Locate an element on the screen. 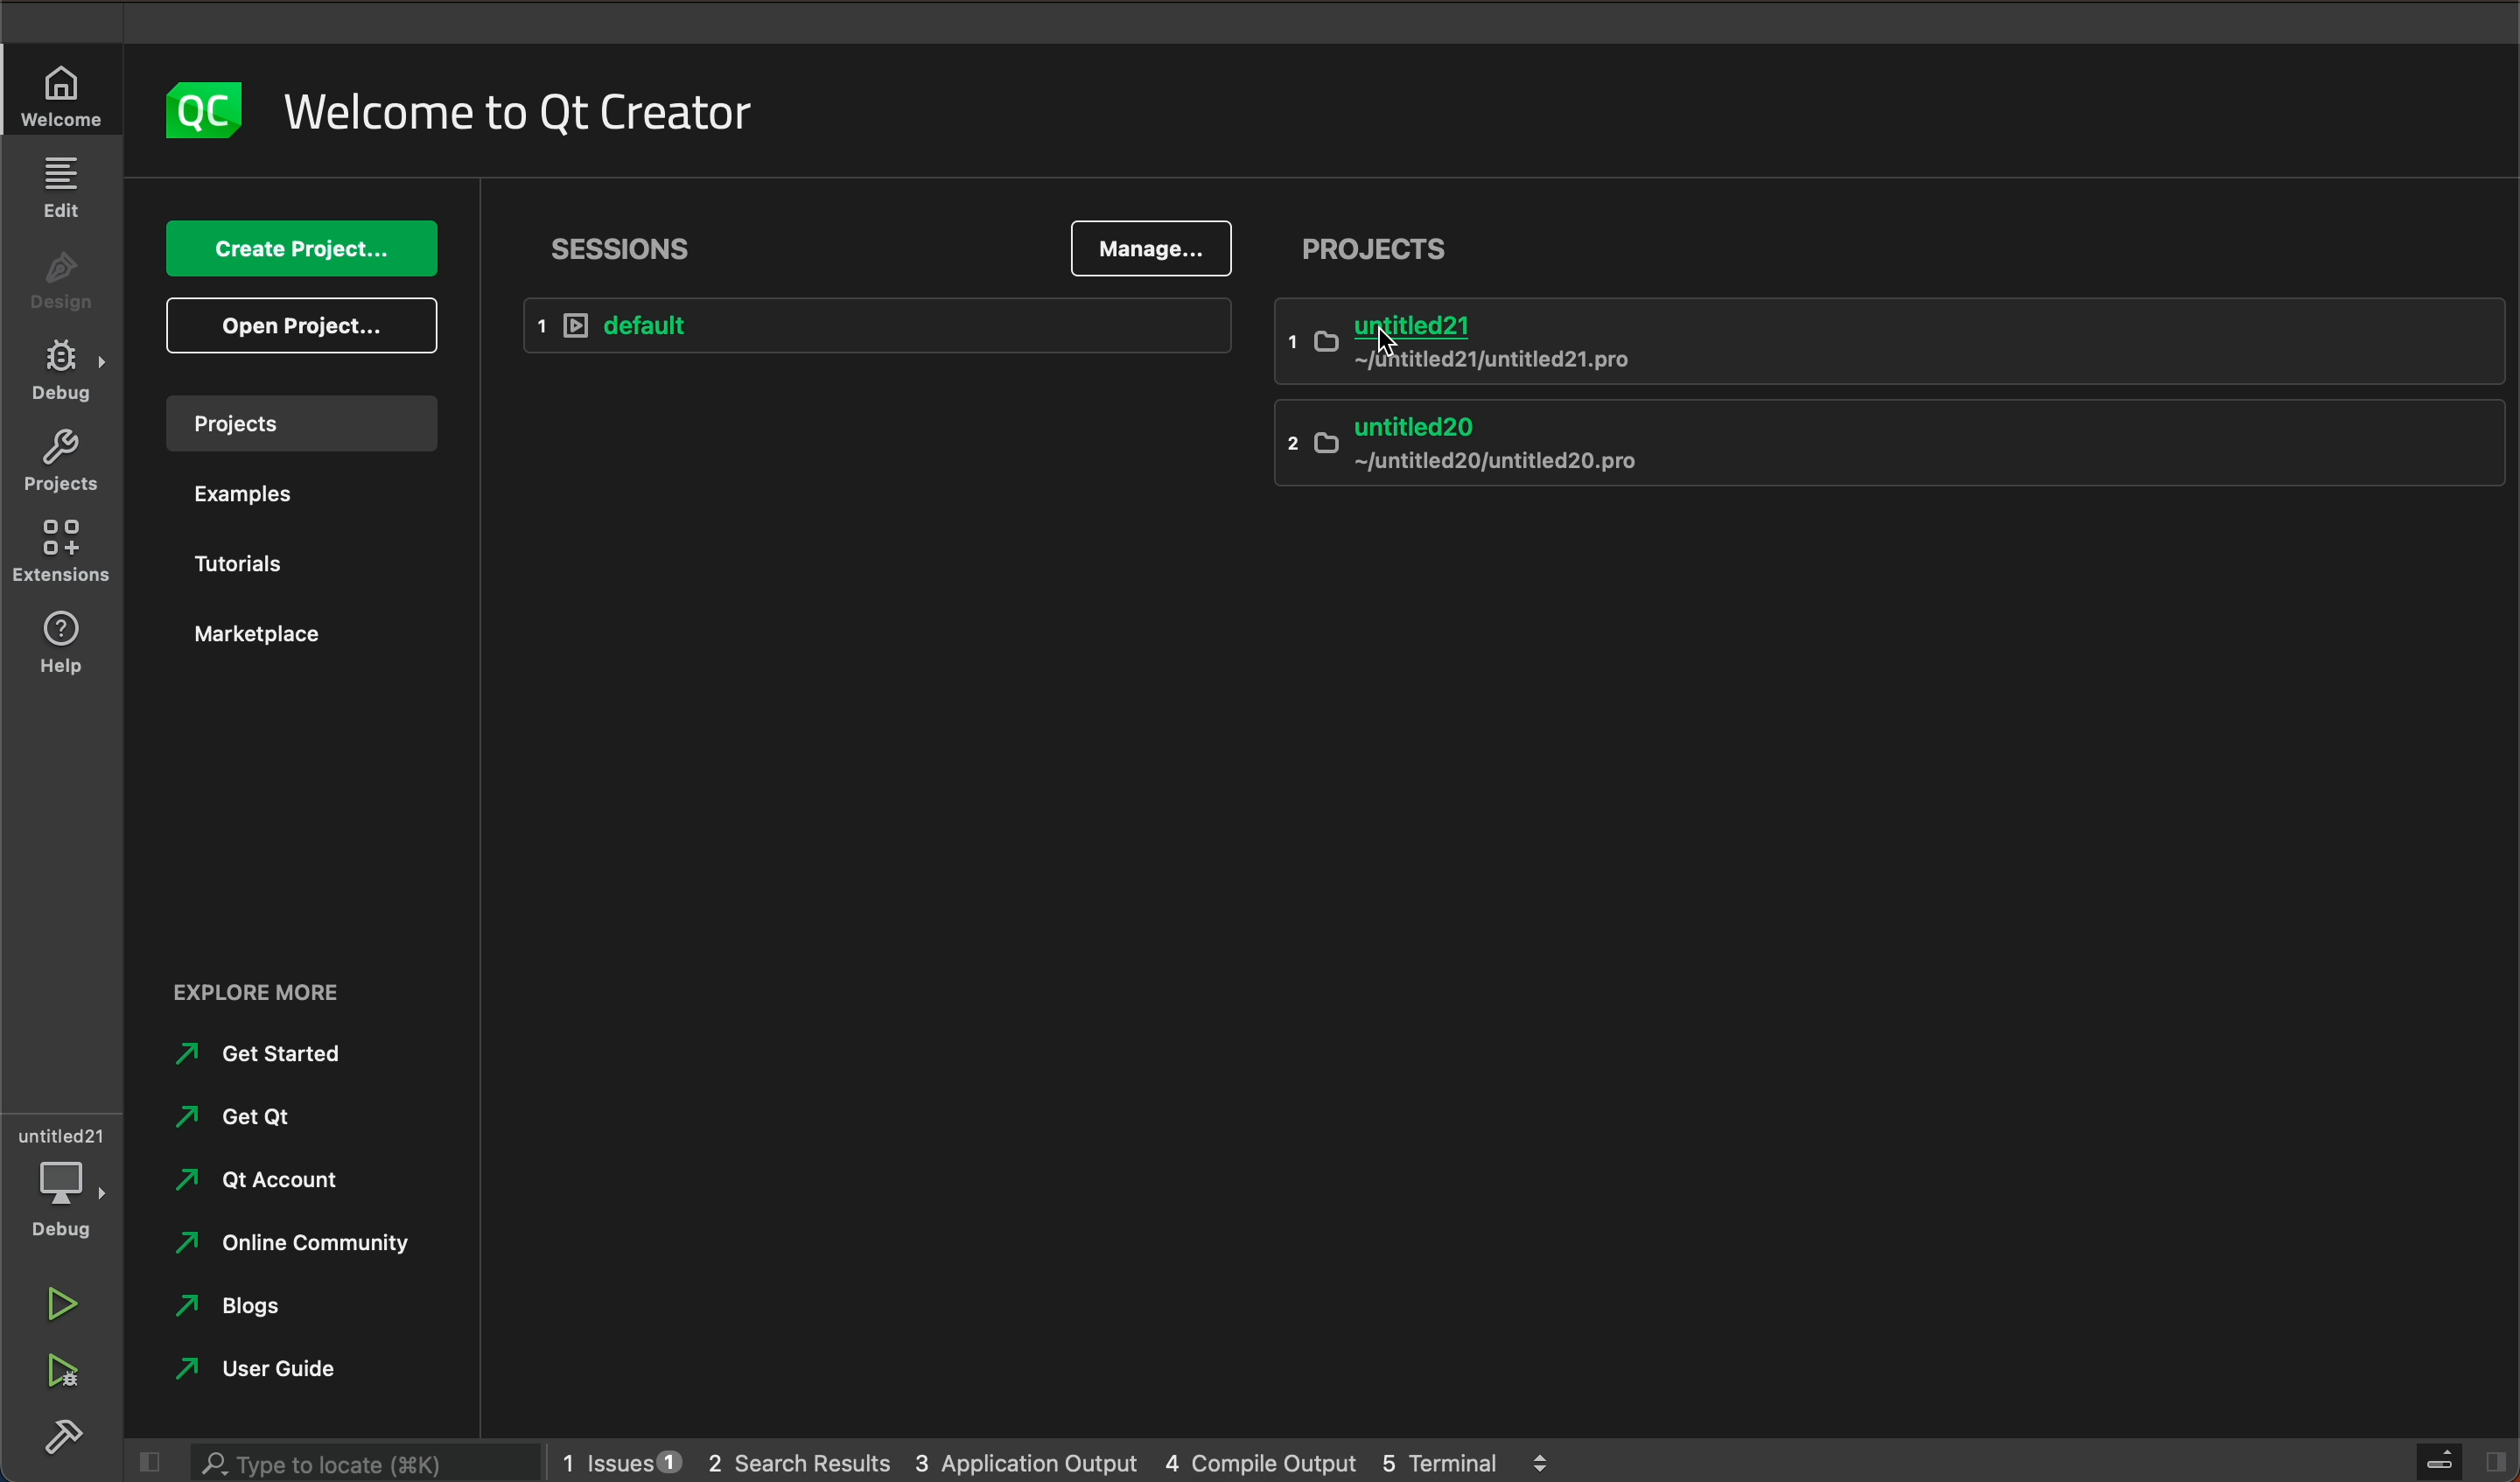  design is located at coordinates (60, 276).